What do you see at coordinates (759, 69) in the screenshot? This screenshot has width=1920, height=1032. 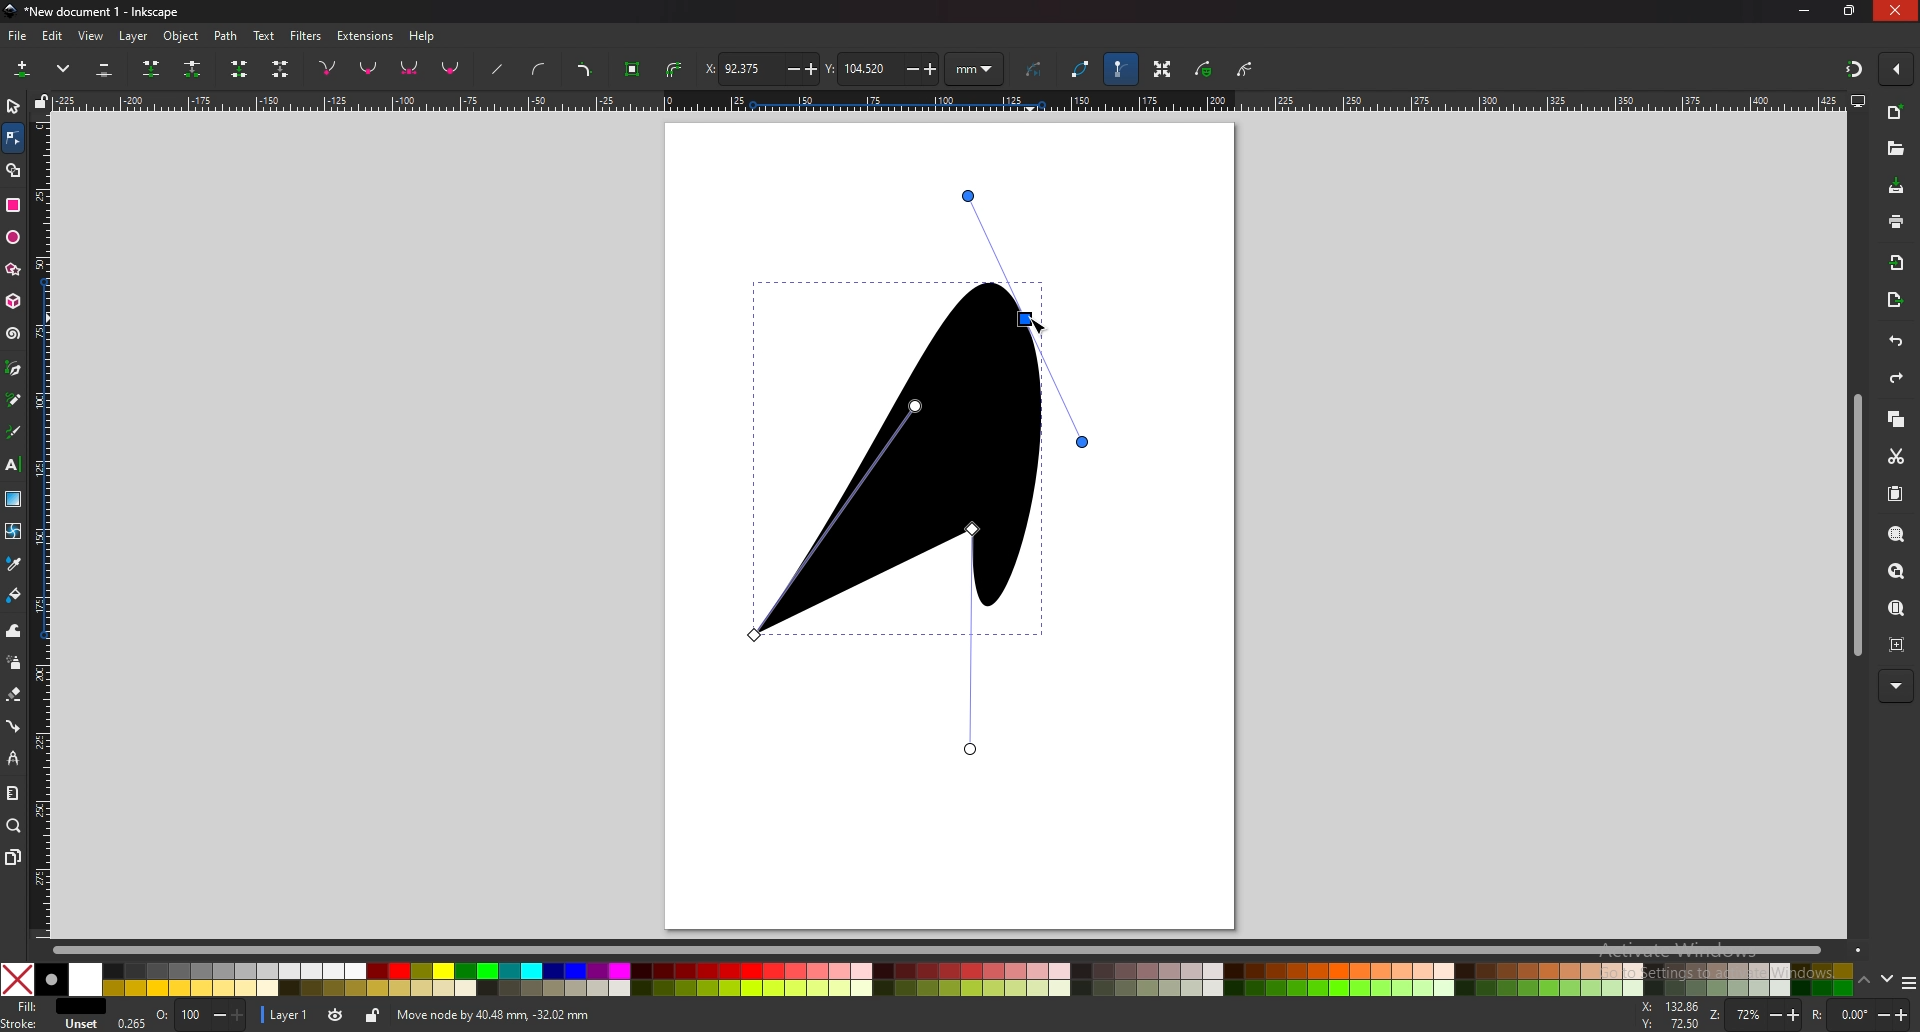 I see `x coordinate` at bounding box center [759, 69].